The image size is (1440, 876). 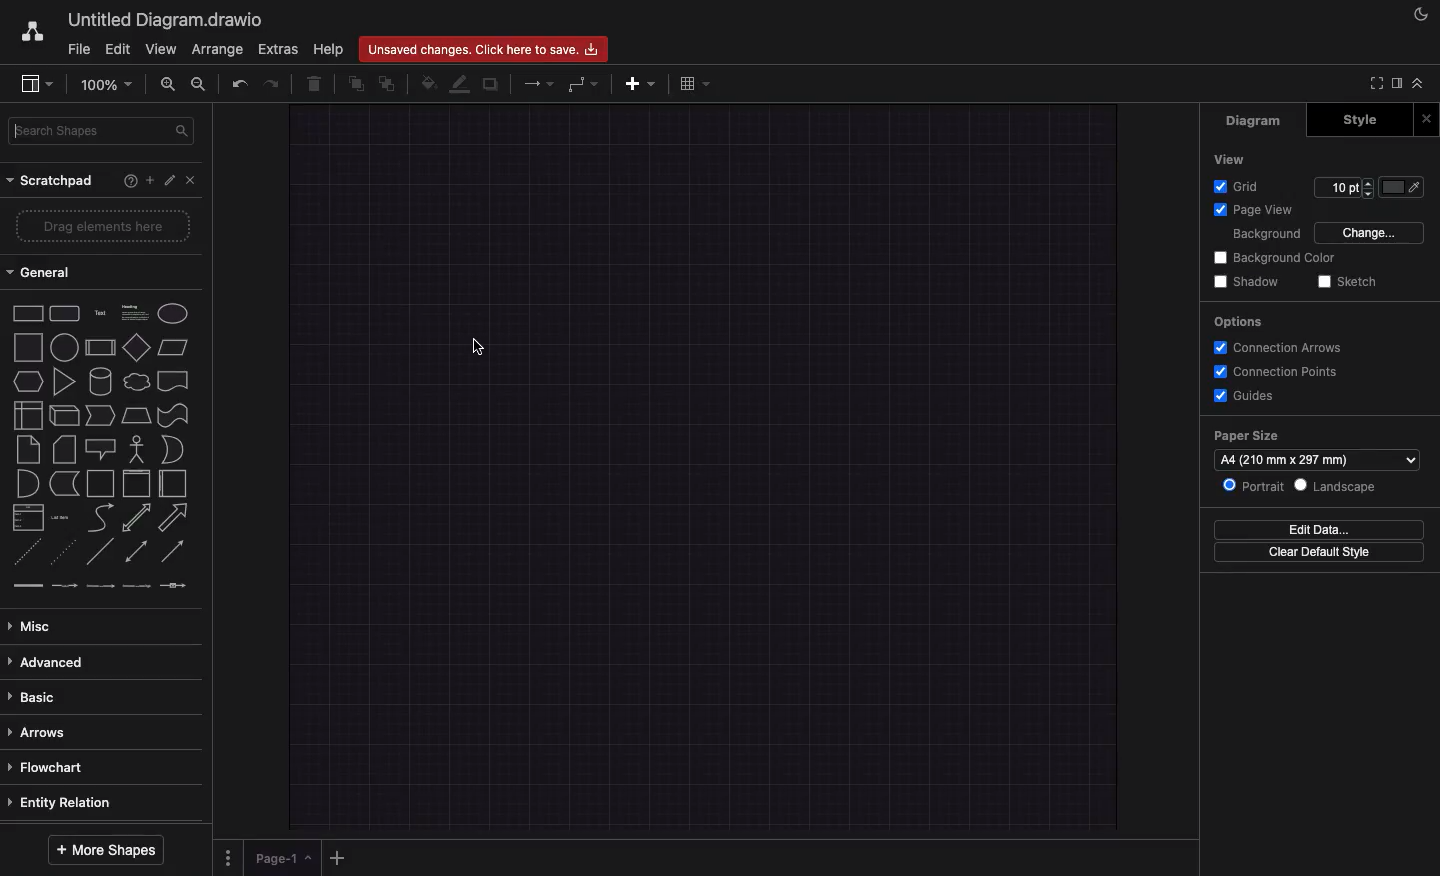 I want to click on To front, so click(x=355, y=85).